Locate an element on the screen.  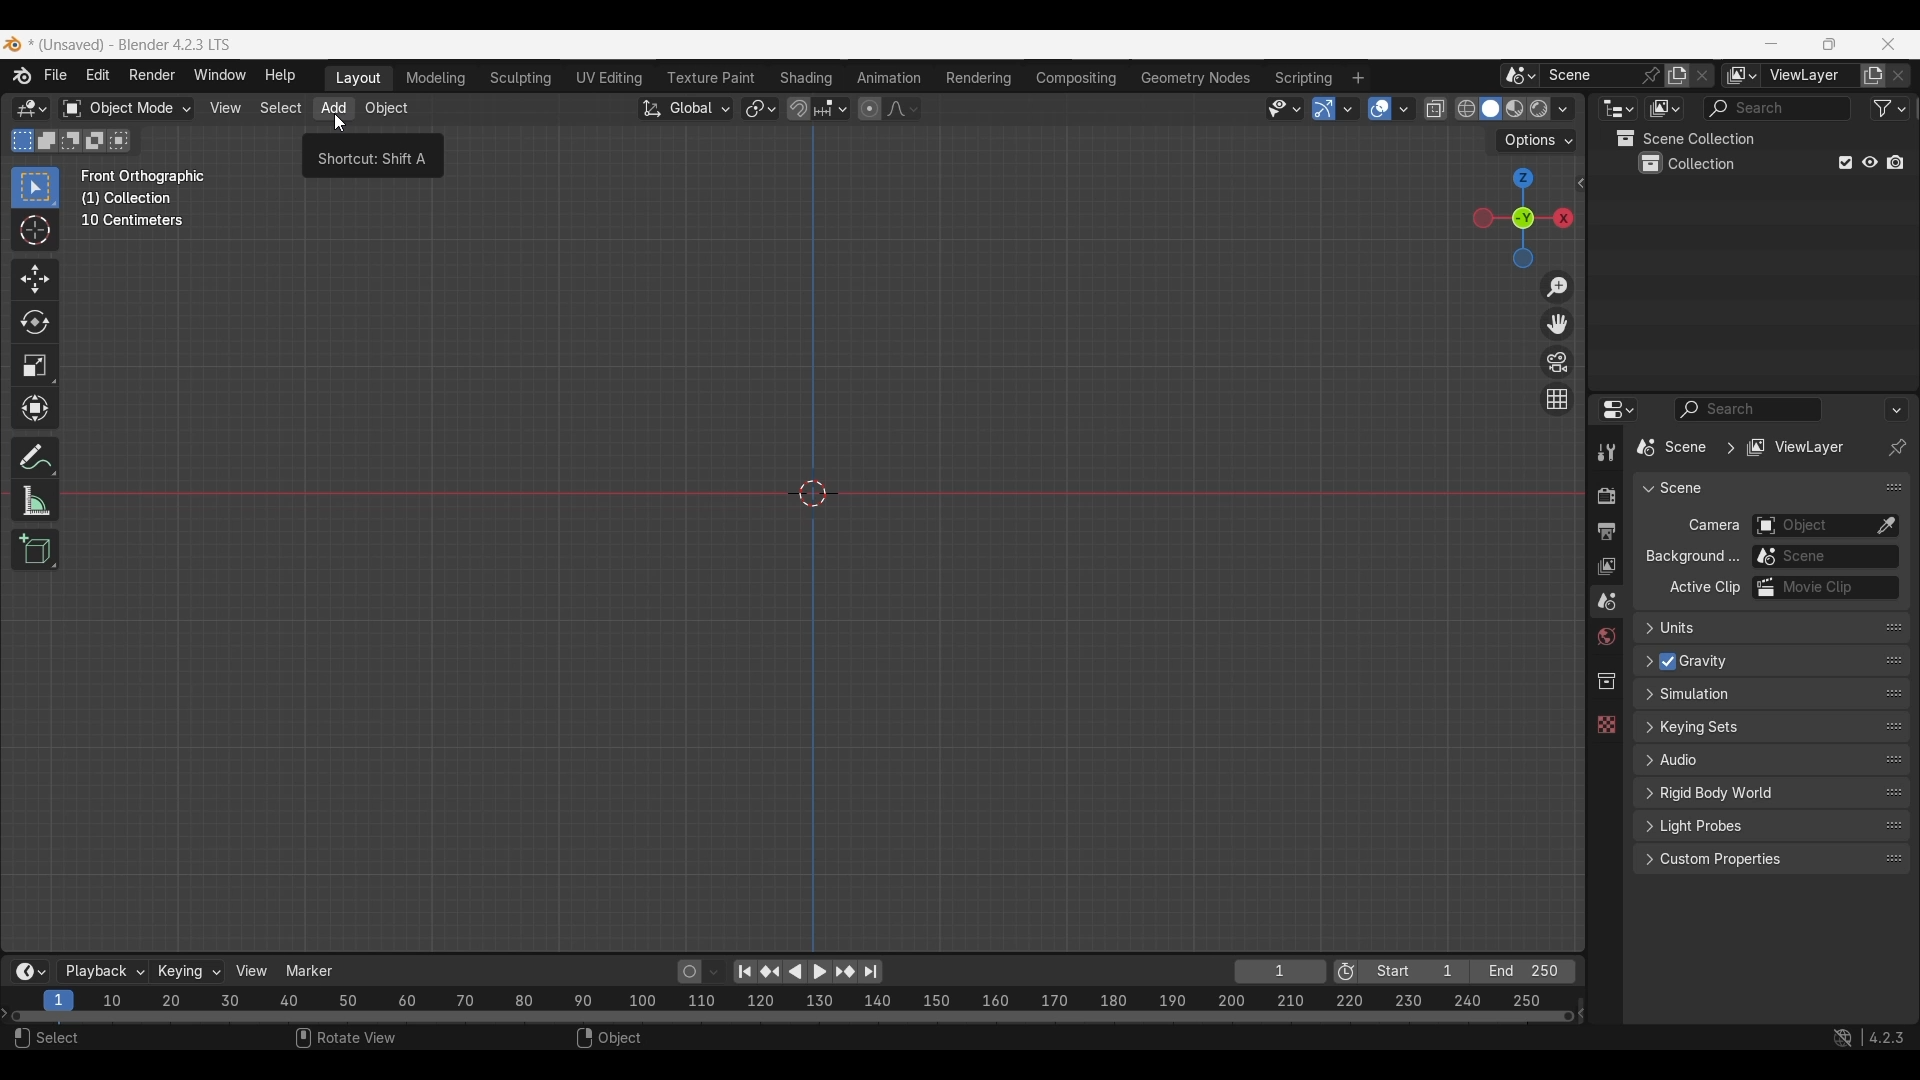
Annotate is located at coordinates (35, 458).